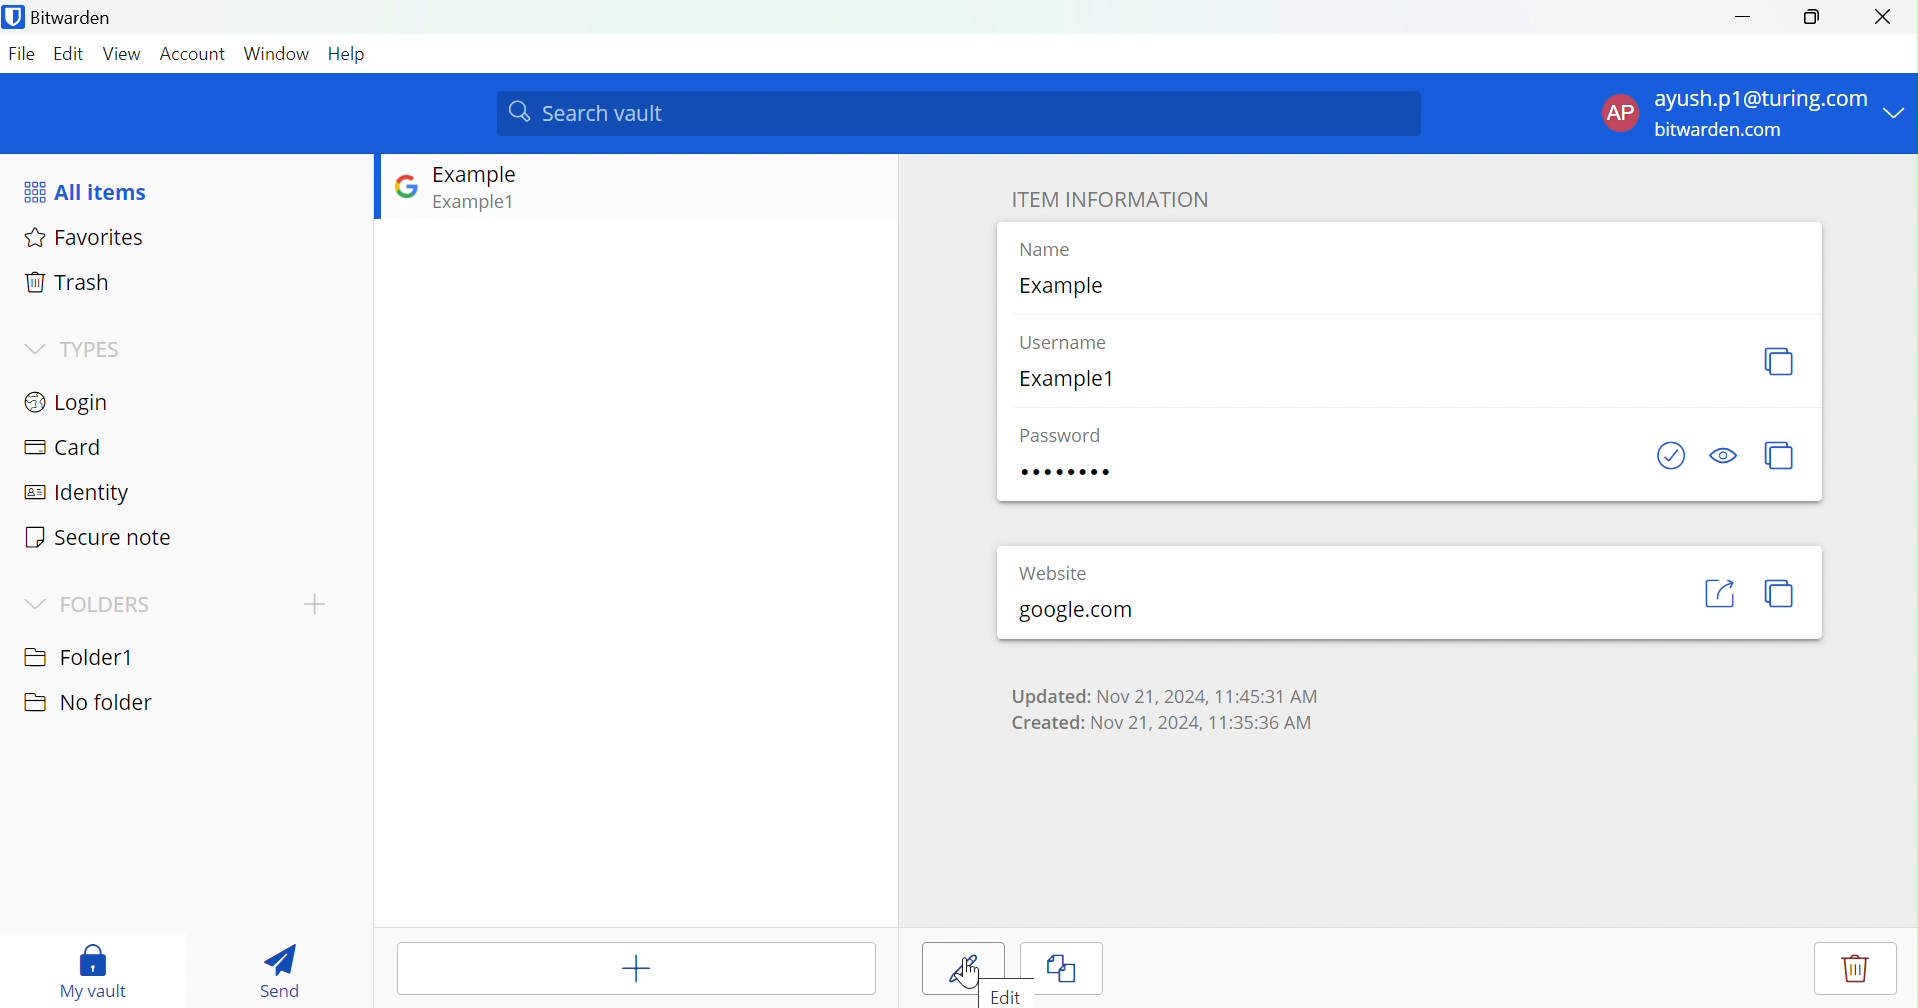  I want to click on Edit, so click(1008, 996).